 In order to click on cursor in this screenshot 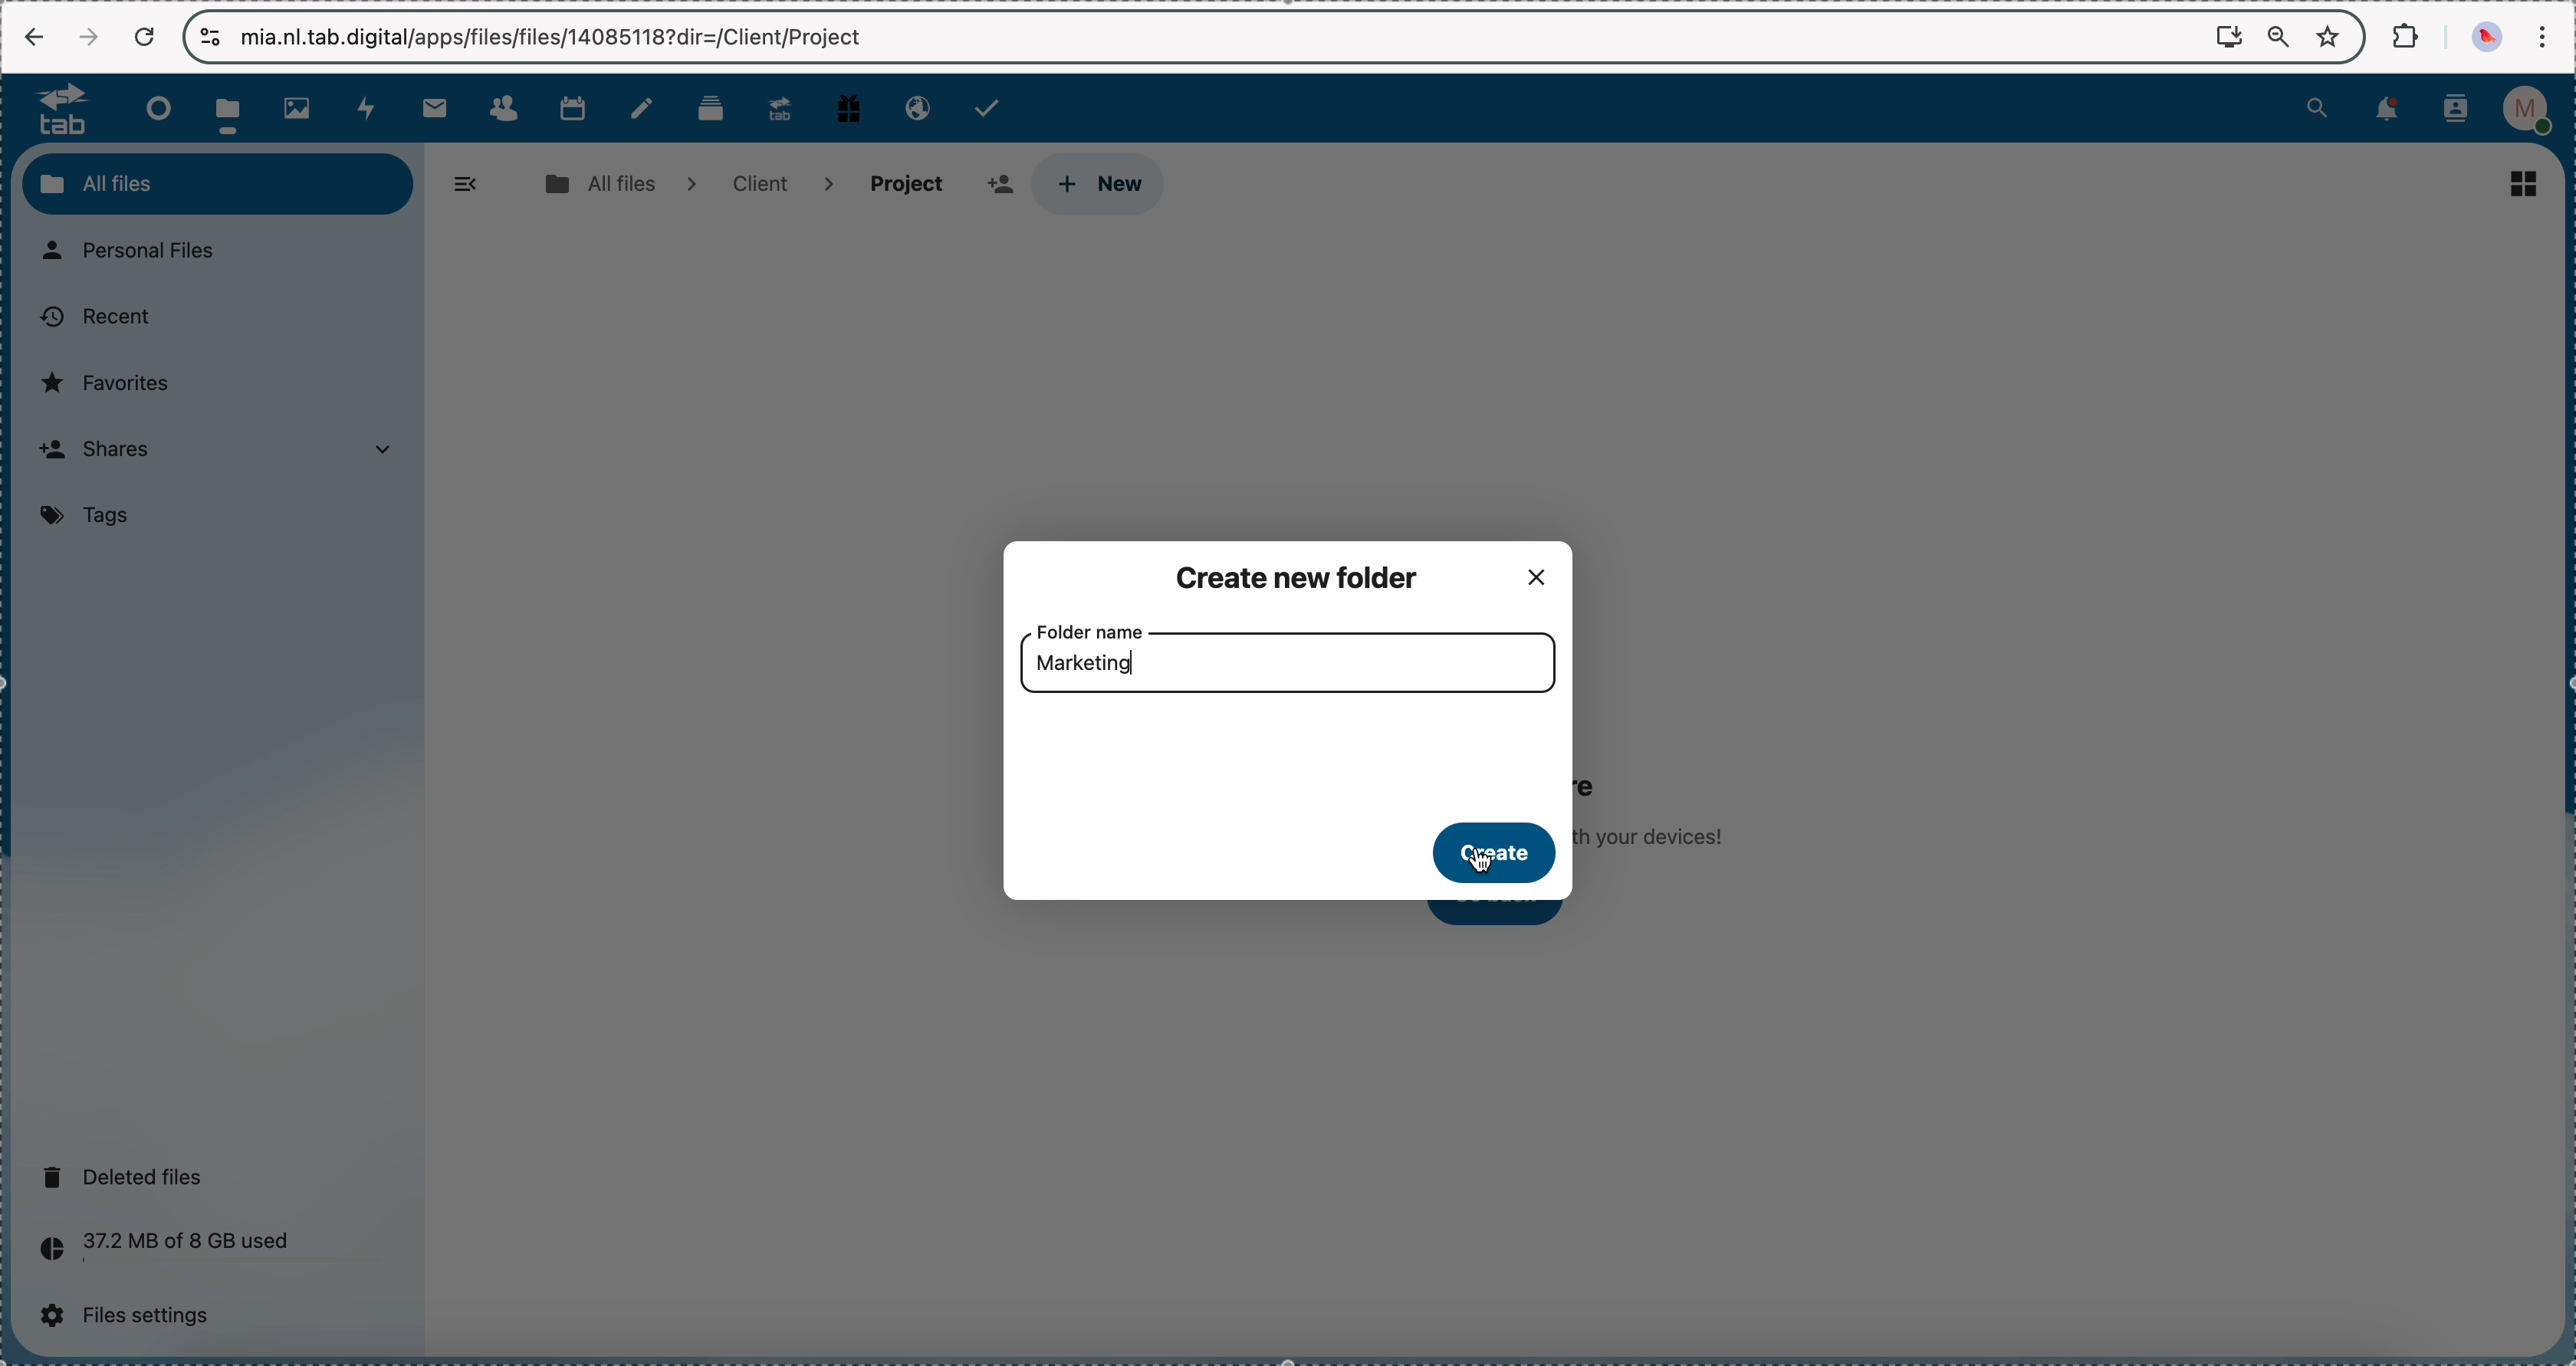, I will do `click(1485, 866)`.